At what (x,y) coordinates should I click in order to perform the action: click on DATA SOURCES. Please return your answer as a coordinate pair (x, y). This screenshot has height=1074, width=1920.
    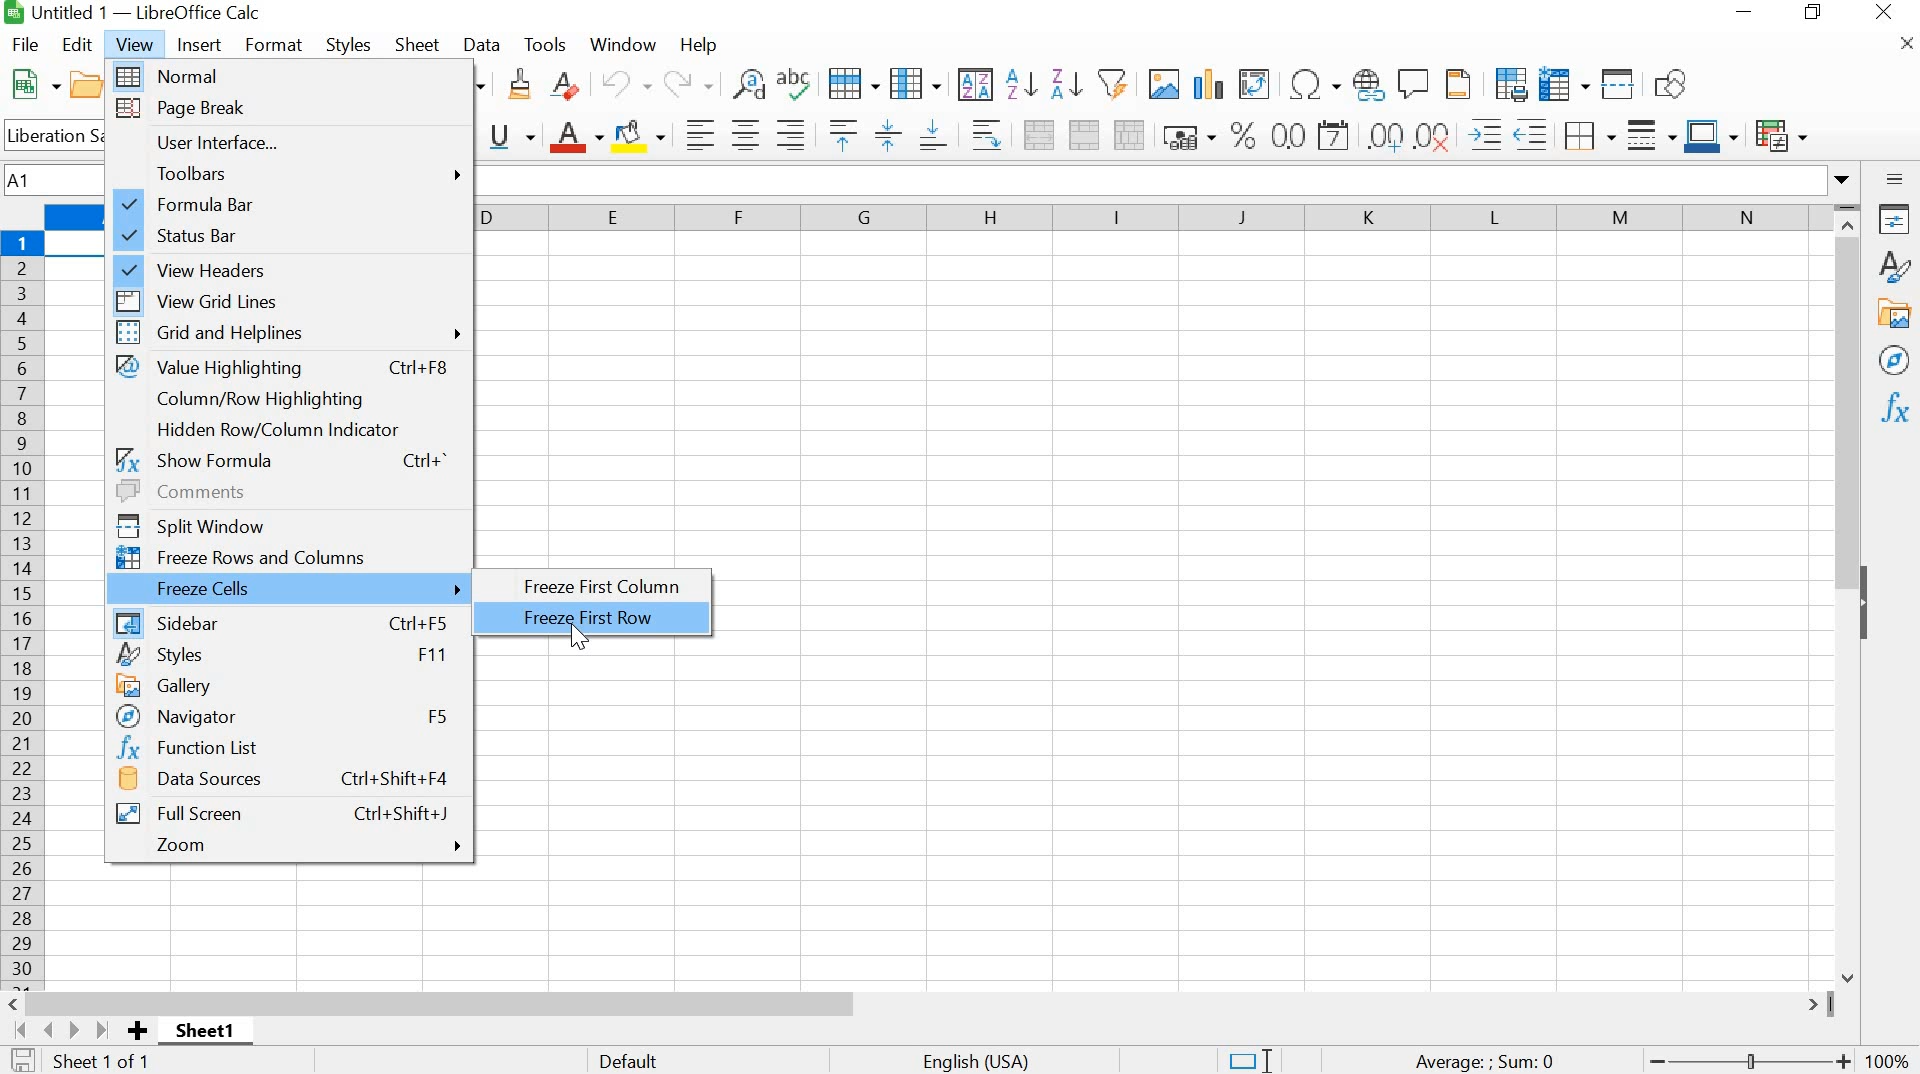
    Looking at the image, I should click on (288, 782).